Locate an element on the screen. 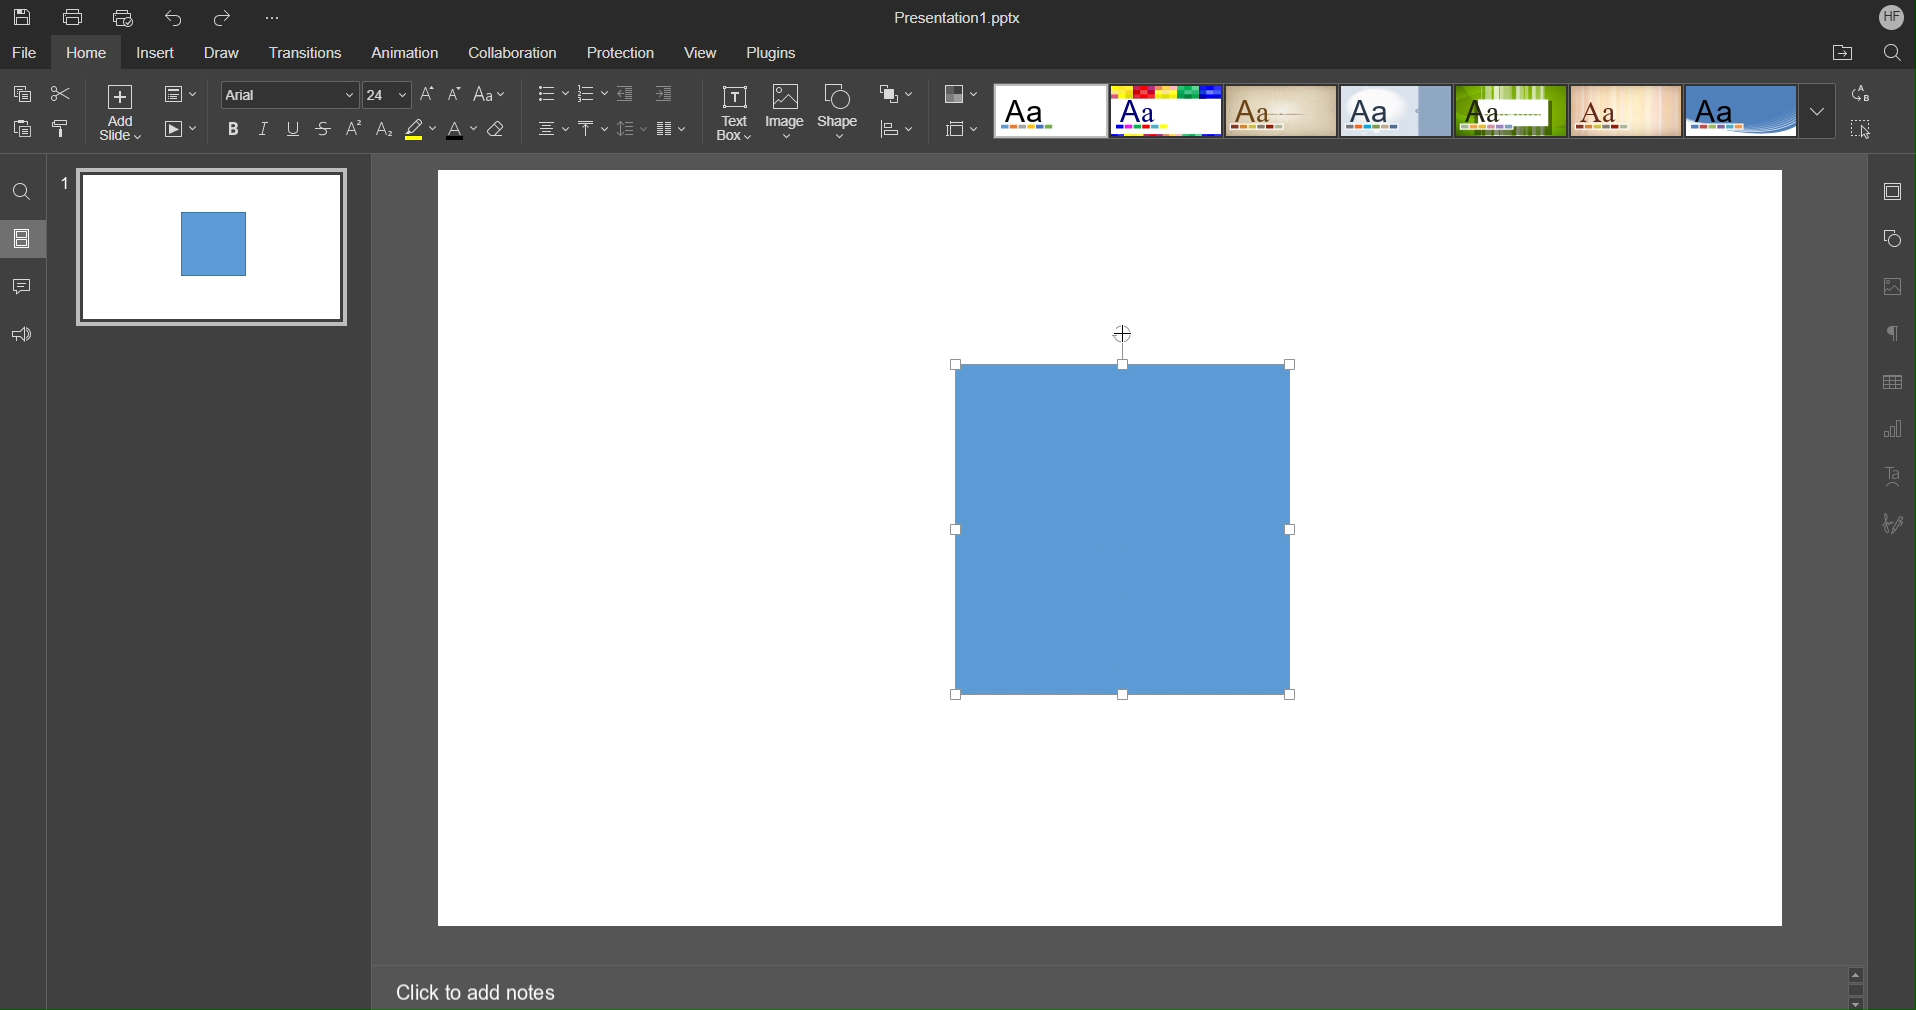 The image size is (1916, 1010). Collaboration is located at coordinates (509, 49).